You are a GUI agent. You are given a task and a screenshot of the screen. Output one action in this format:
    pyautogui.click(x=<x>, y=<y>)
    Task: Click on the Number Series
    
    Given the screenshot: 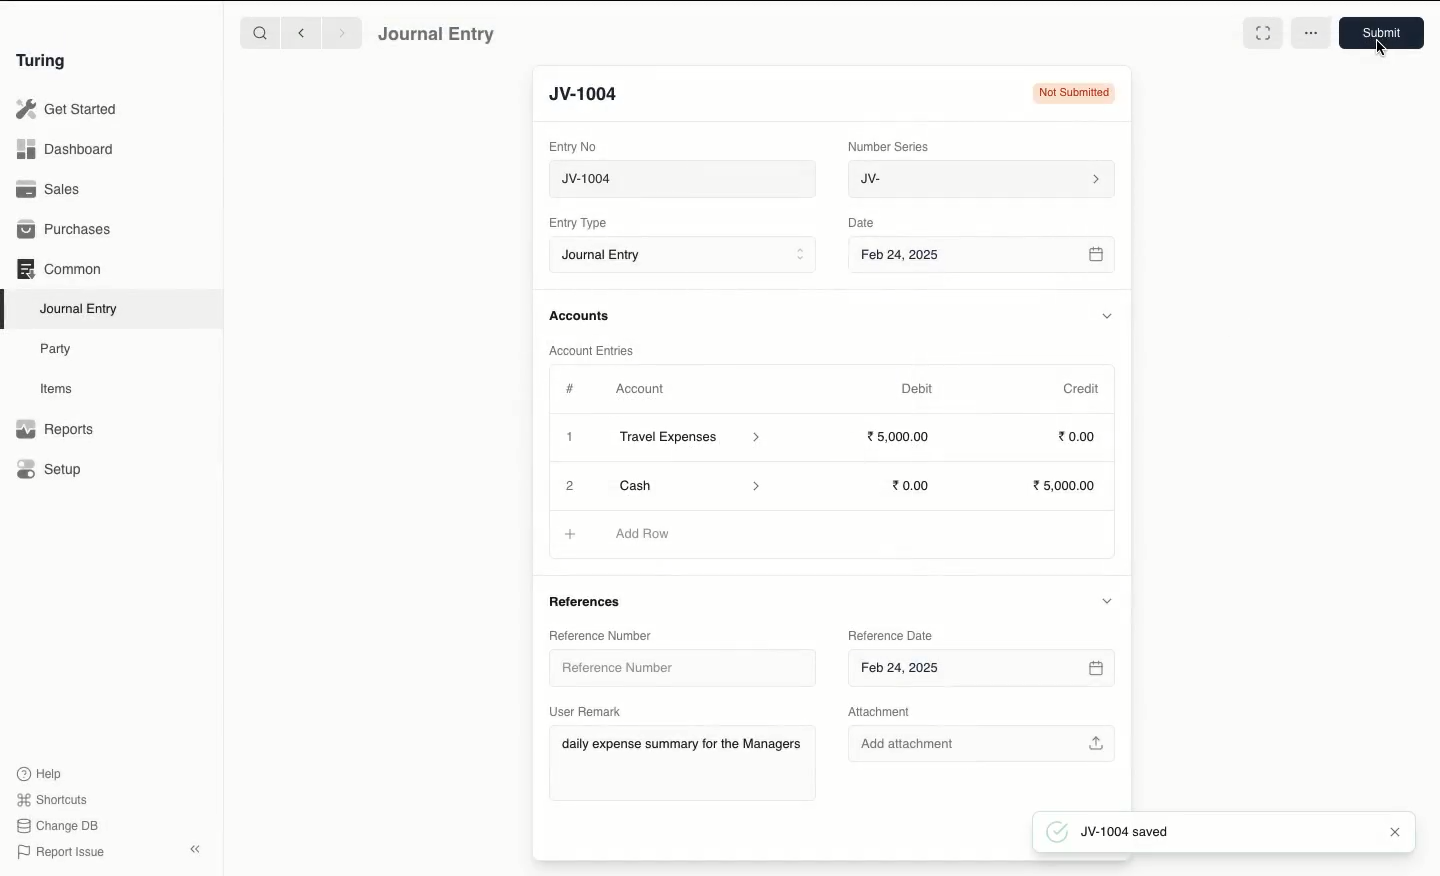 What is the action you would take?
    pyautogui.click(x=892, y=147)
    